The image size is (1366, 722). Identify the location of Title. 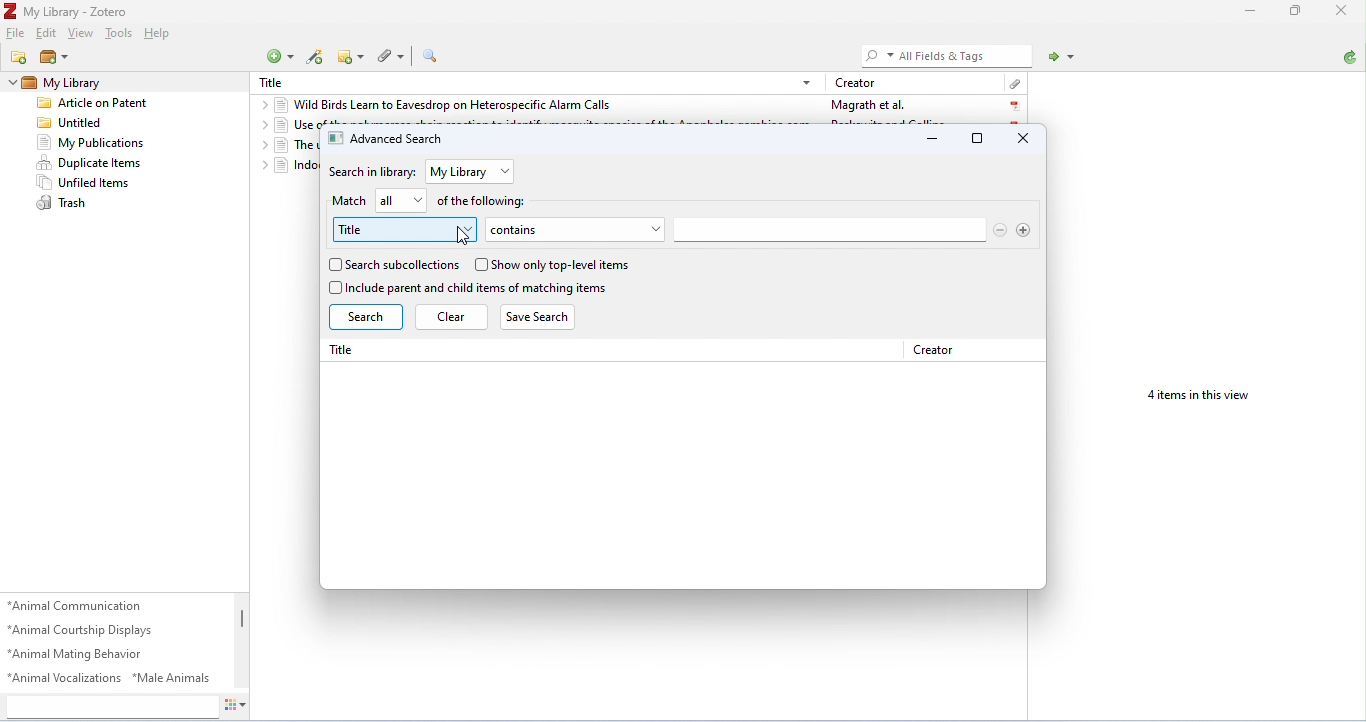
(275, 81).